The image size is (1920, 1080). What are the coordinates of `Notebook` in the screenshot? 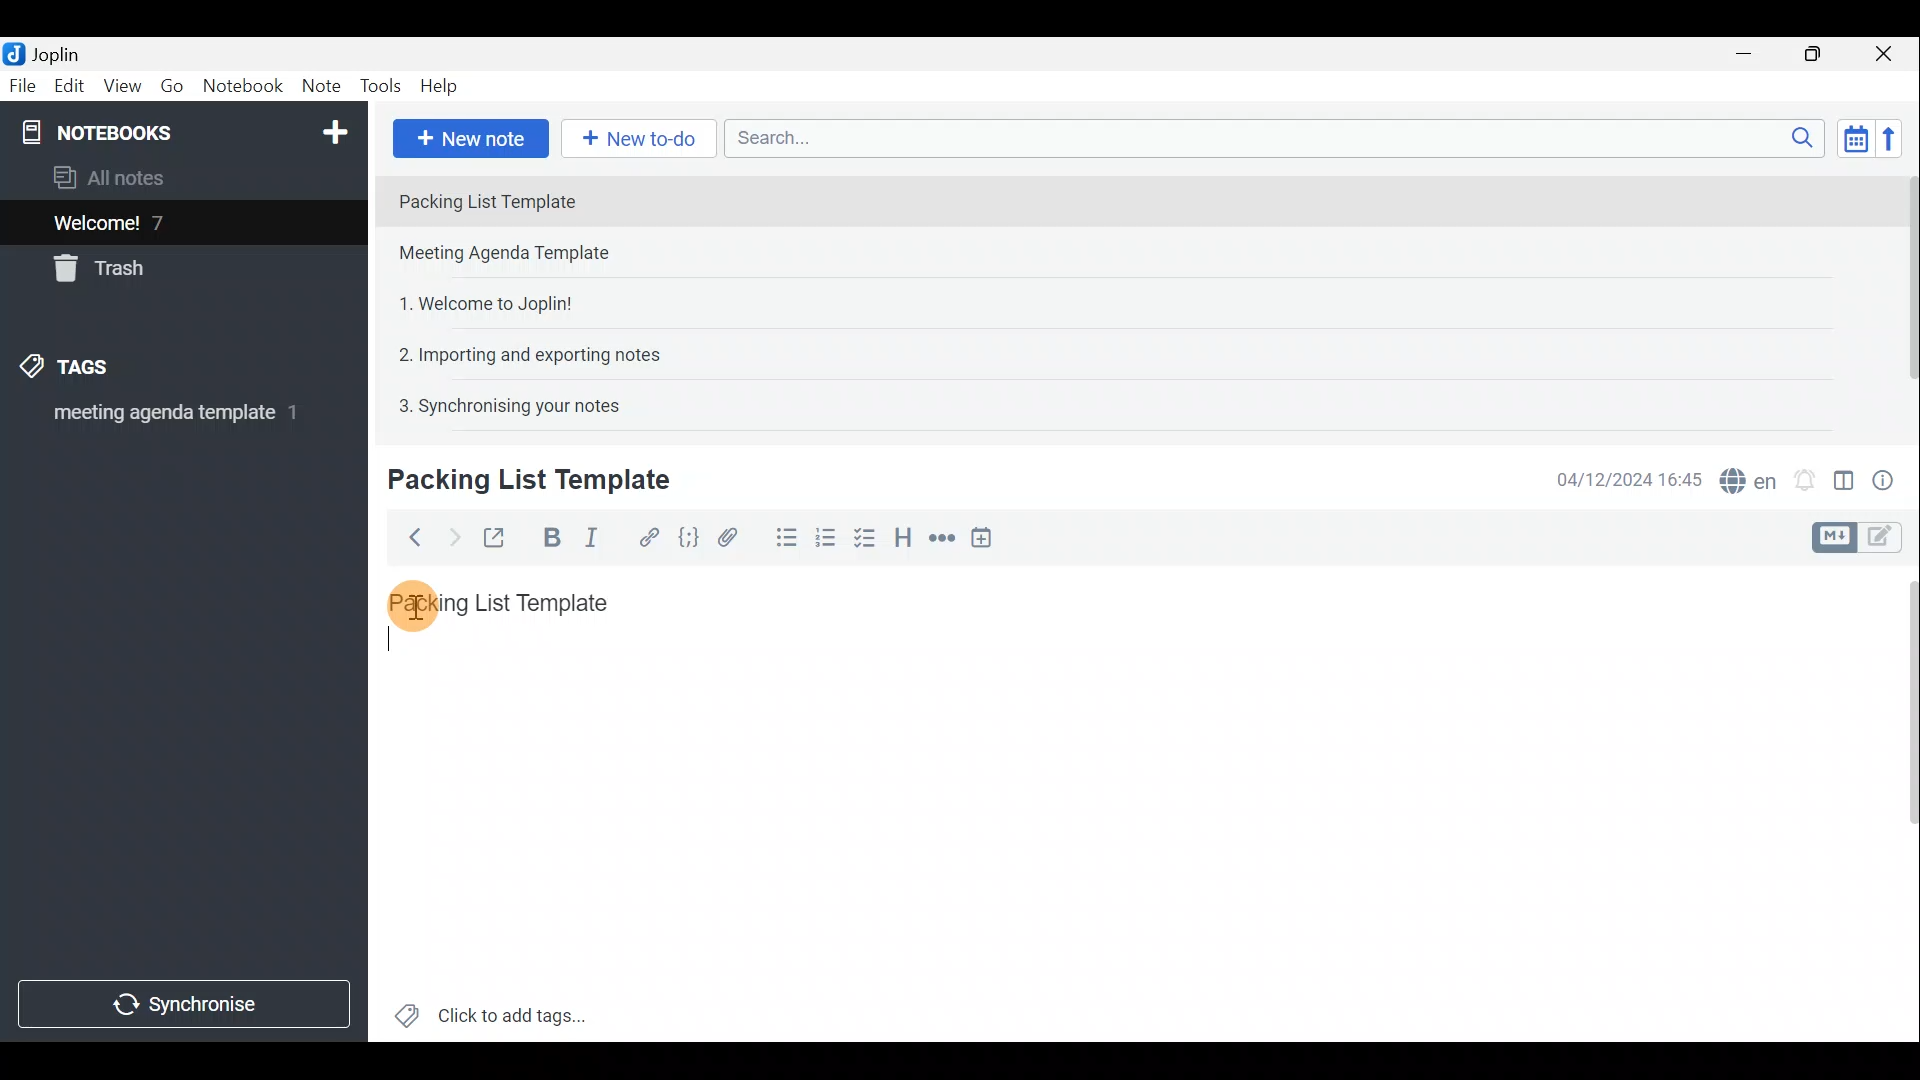 It's located at (181, 130).